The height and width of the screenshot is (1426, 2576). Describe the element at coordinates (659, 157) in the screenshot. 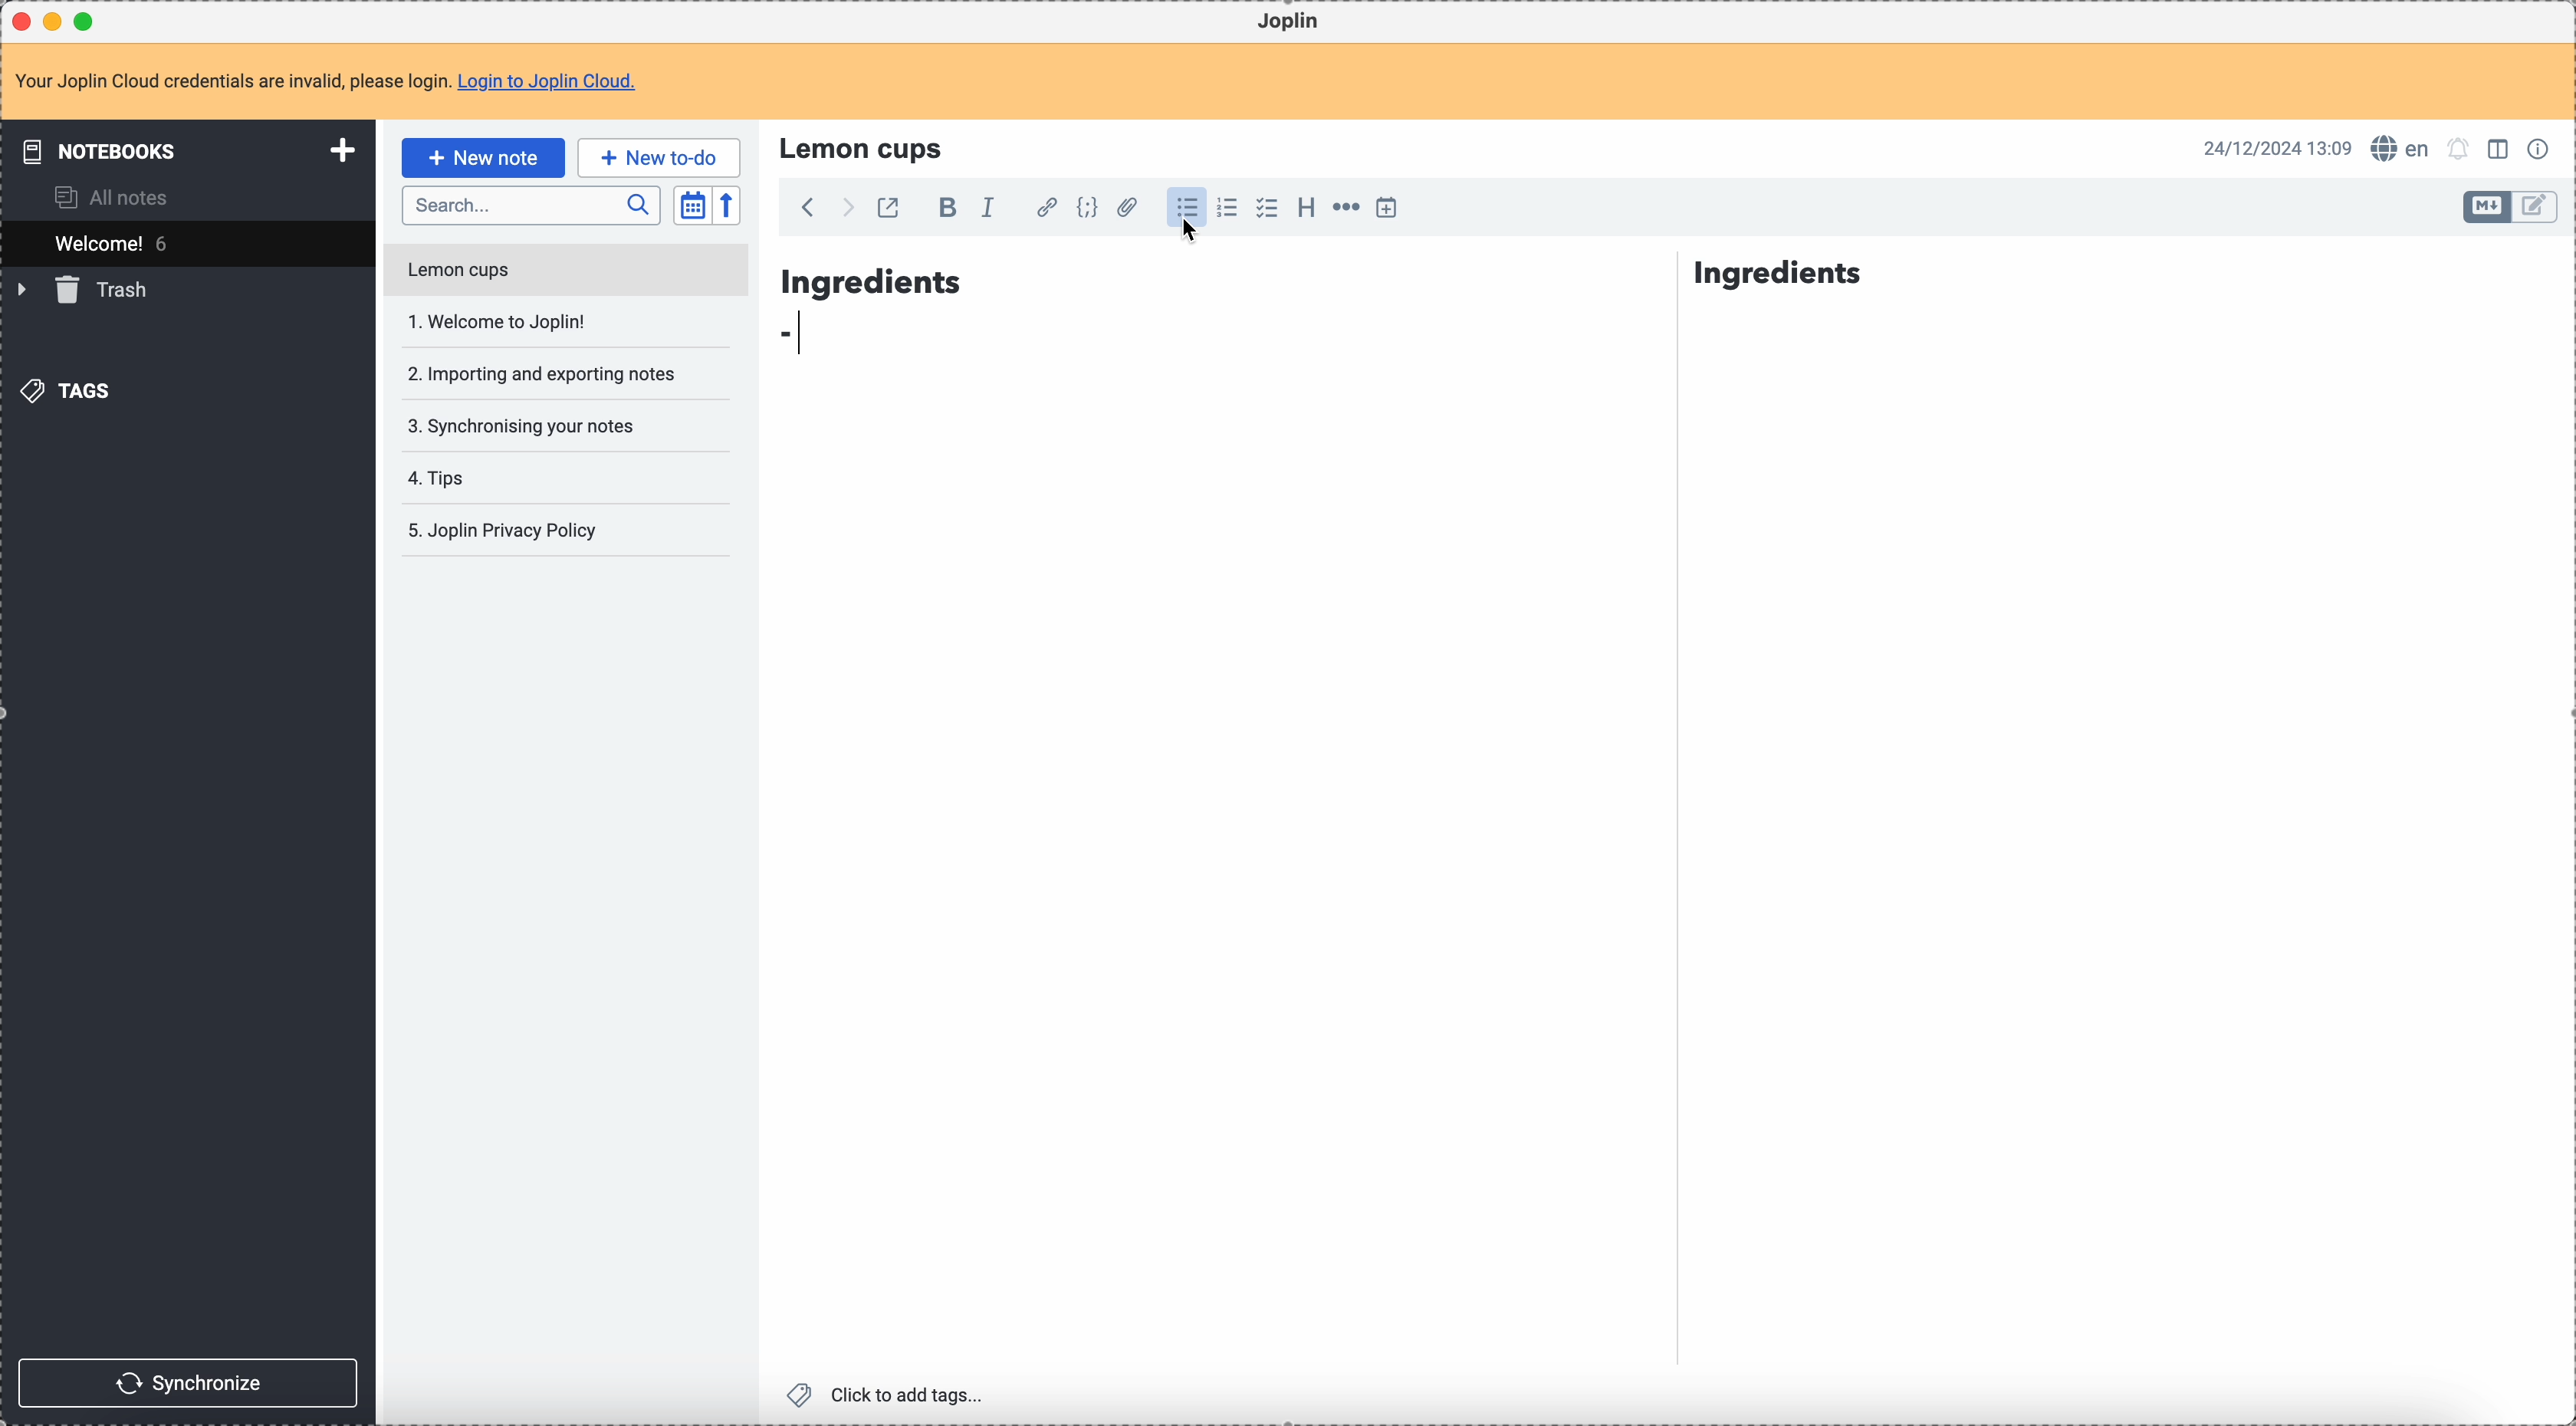

I see `new to-do` at that location.